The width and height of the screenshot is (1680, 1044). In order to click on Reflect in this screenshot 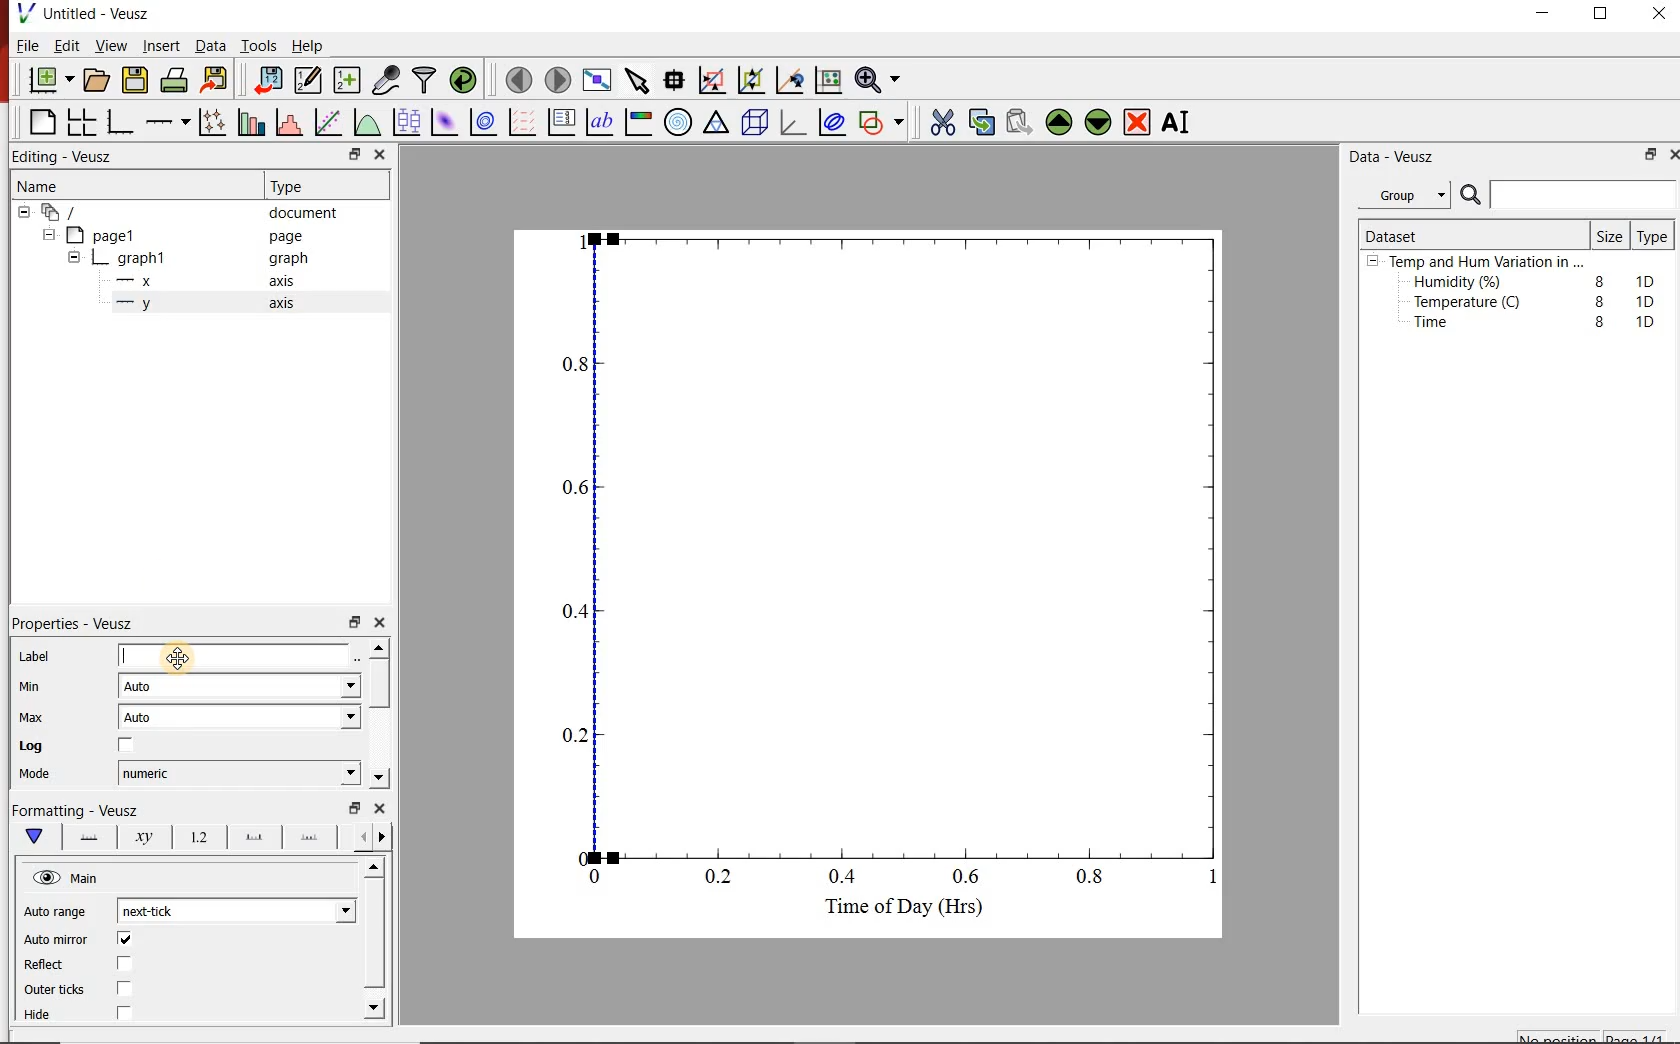, I will do `click(86, 965)`.